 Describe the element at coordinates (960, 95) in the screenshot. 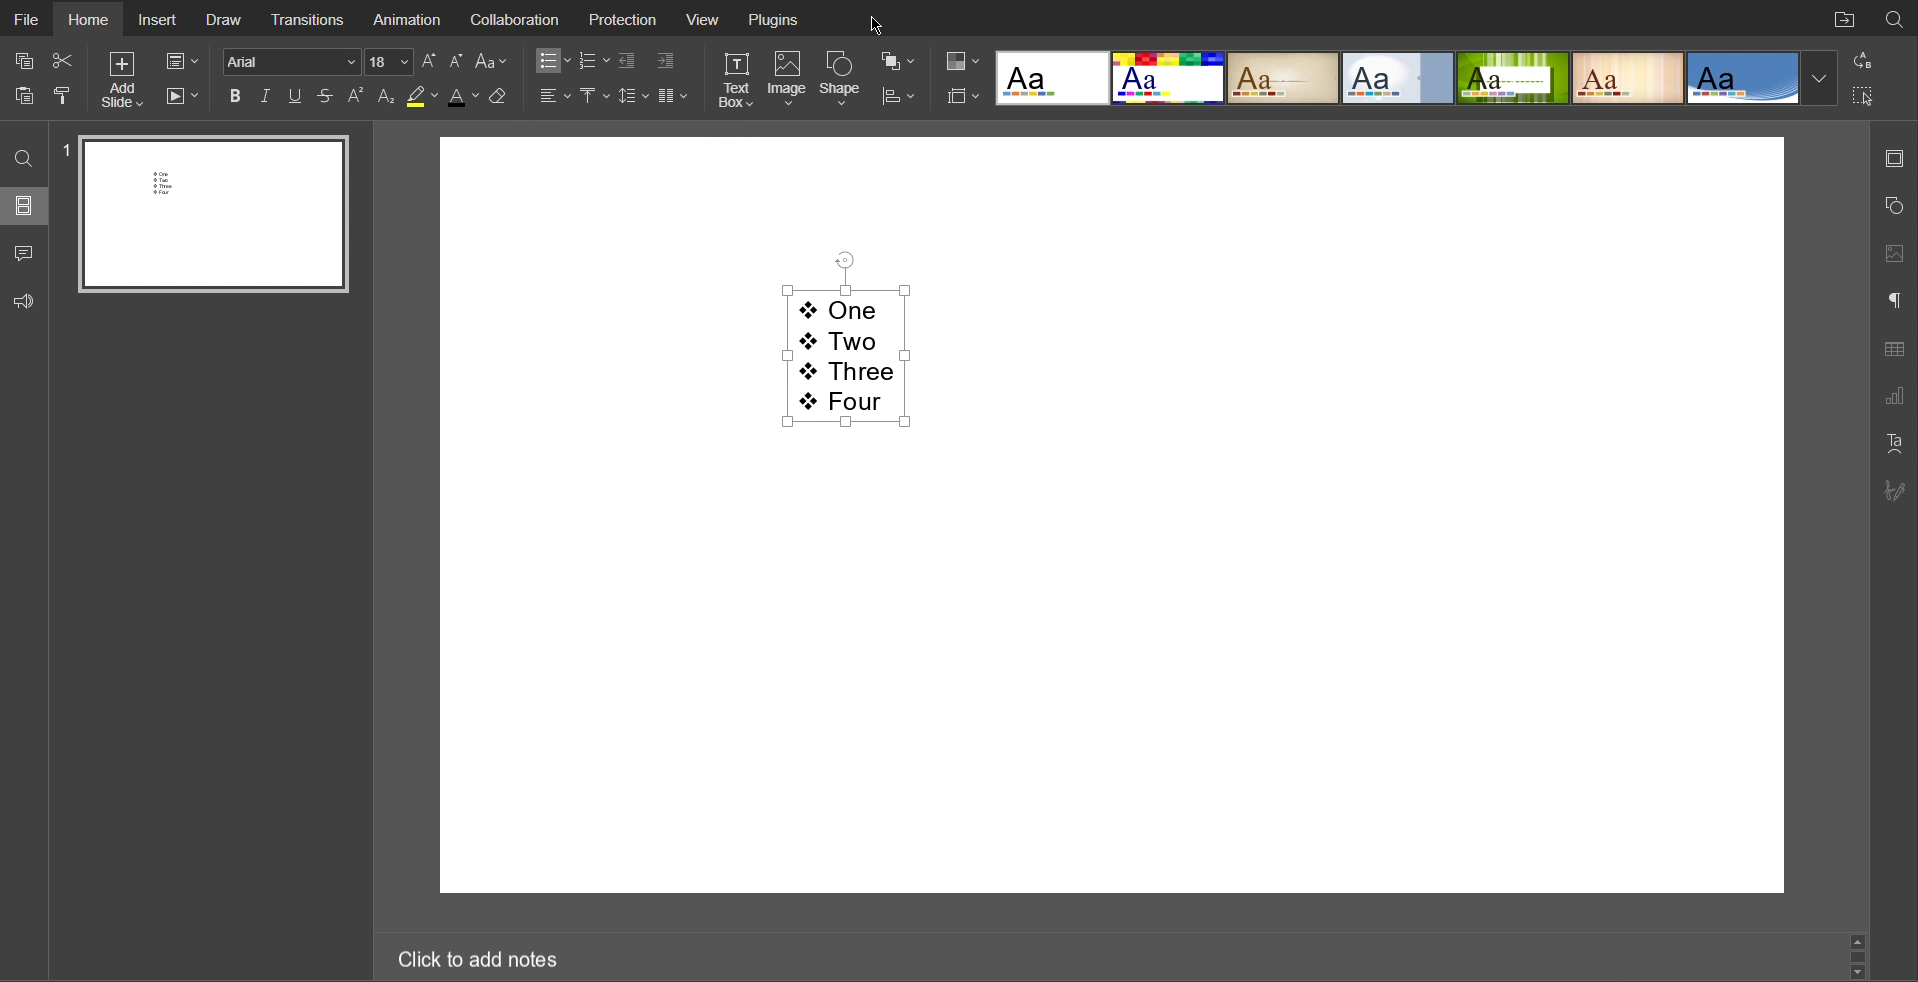

I see `Slide Size` at that location.